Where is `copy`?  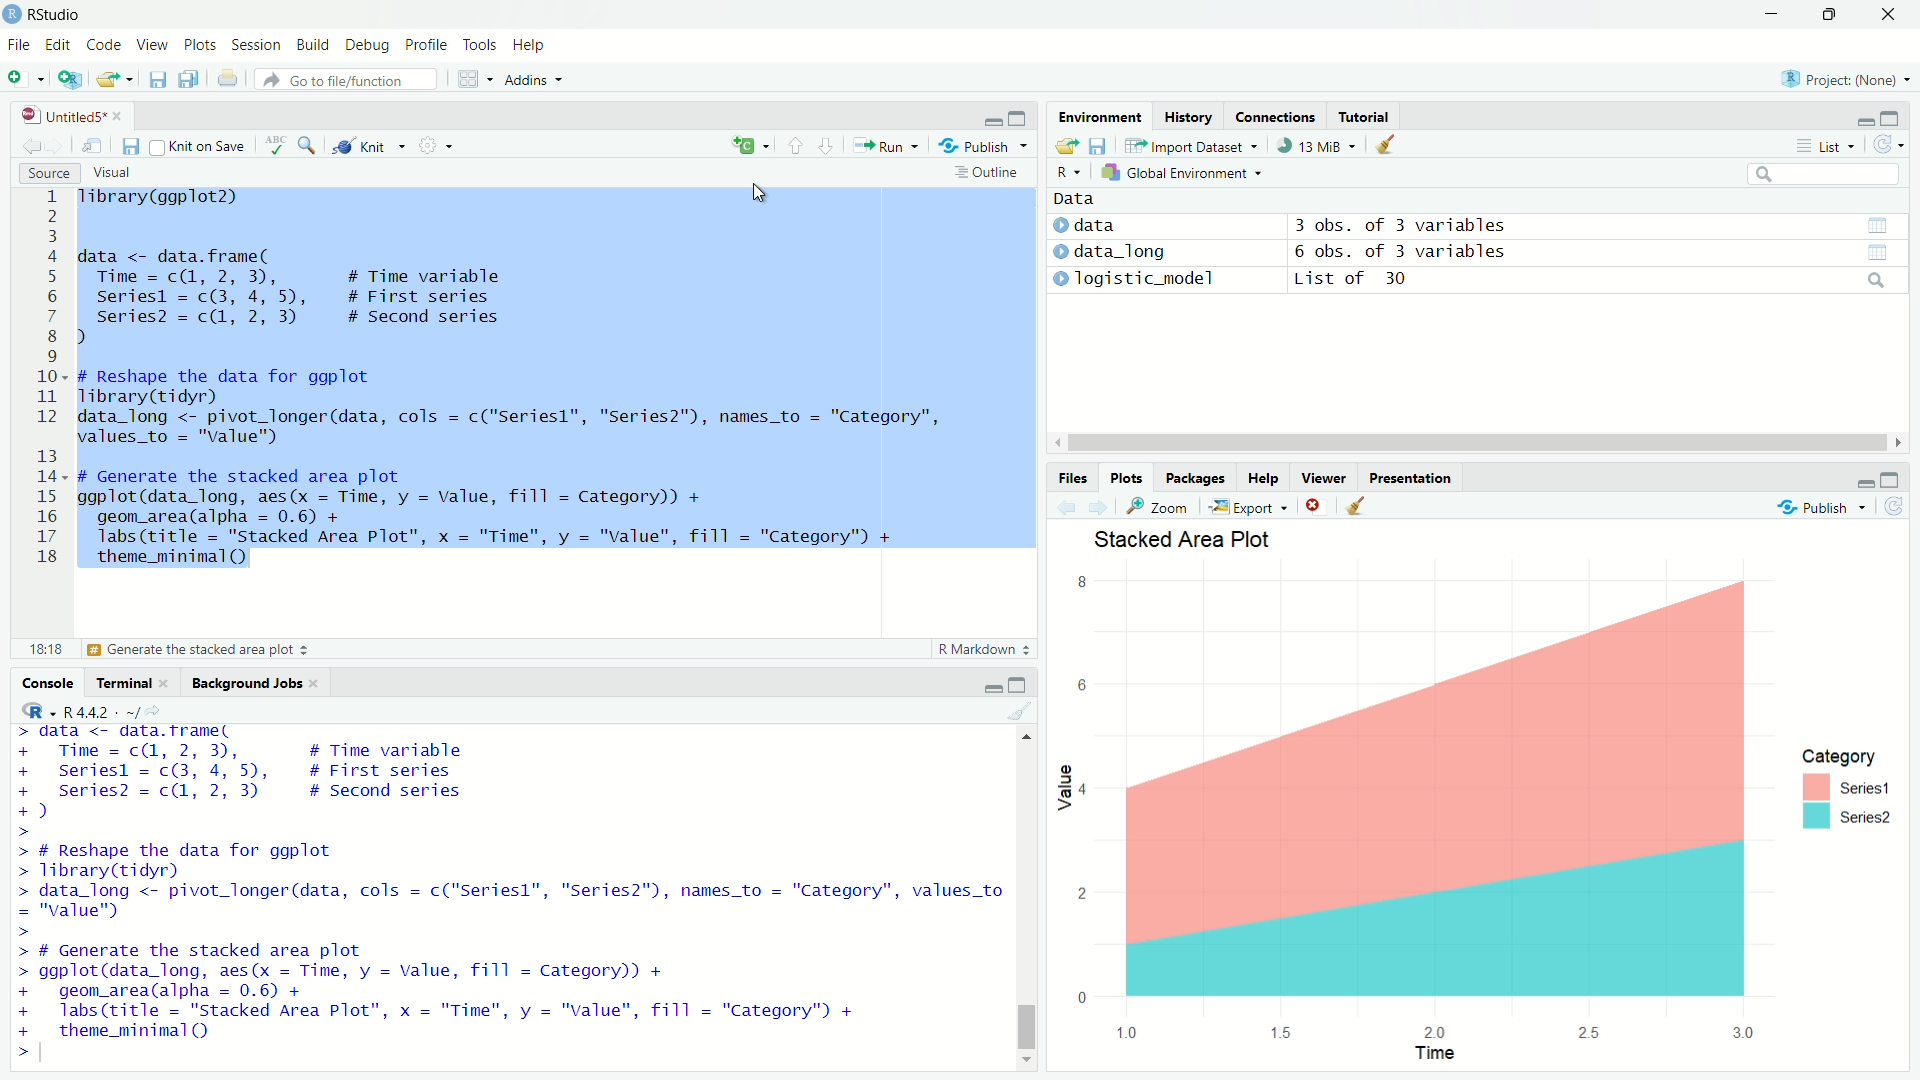 copy is located at coordinates (196, 80).